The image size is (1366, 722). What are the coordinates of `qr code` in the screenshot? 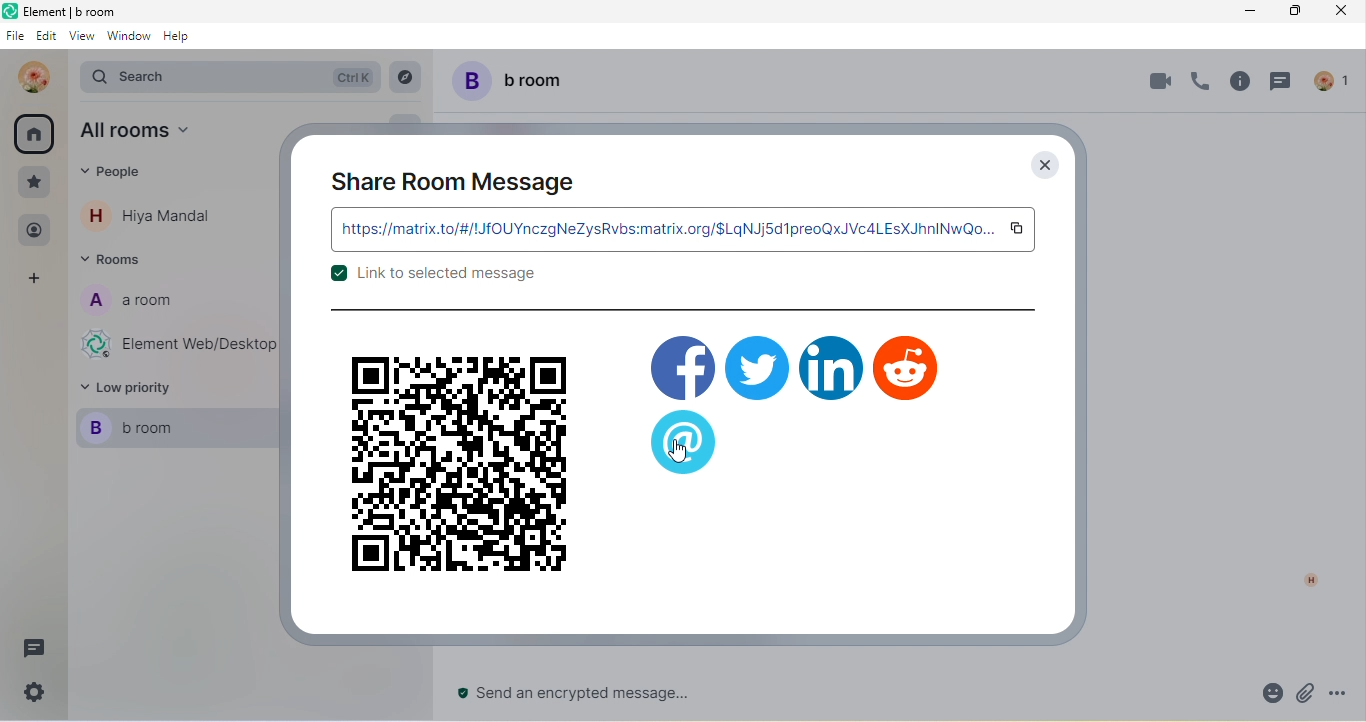 It's located at (458, 464).